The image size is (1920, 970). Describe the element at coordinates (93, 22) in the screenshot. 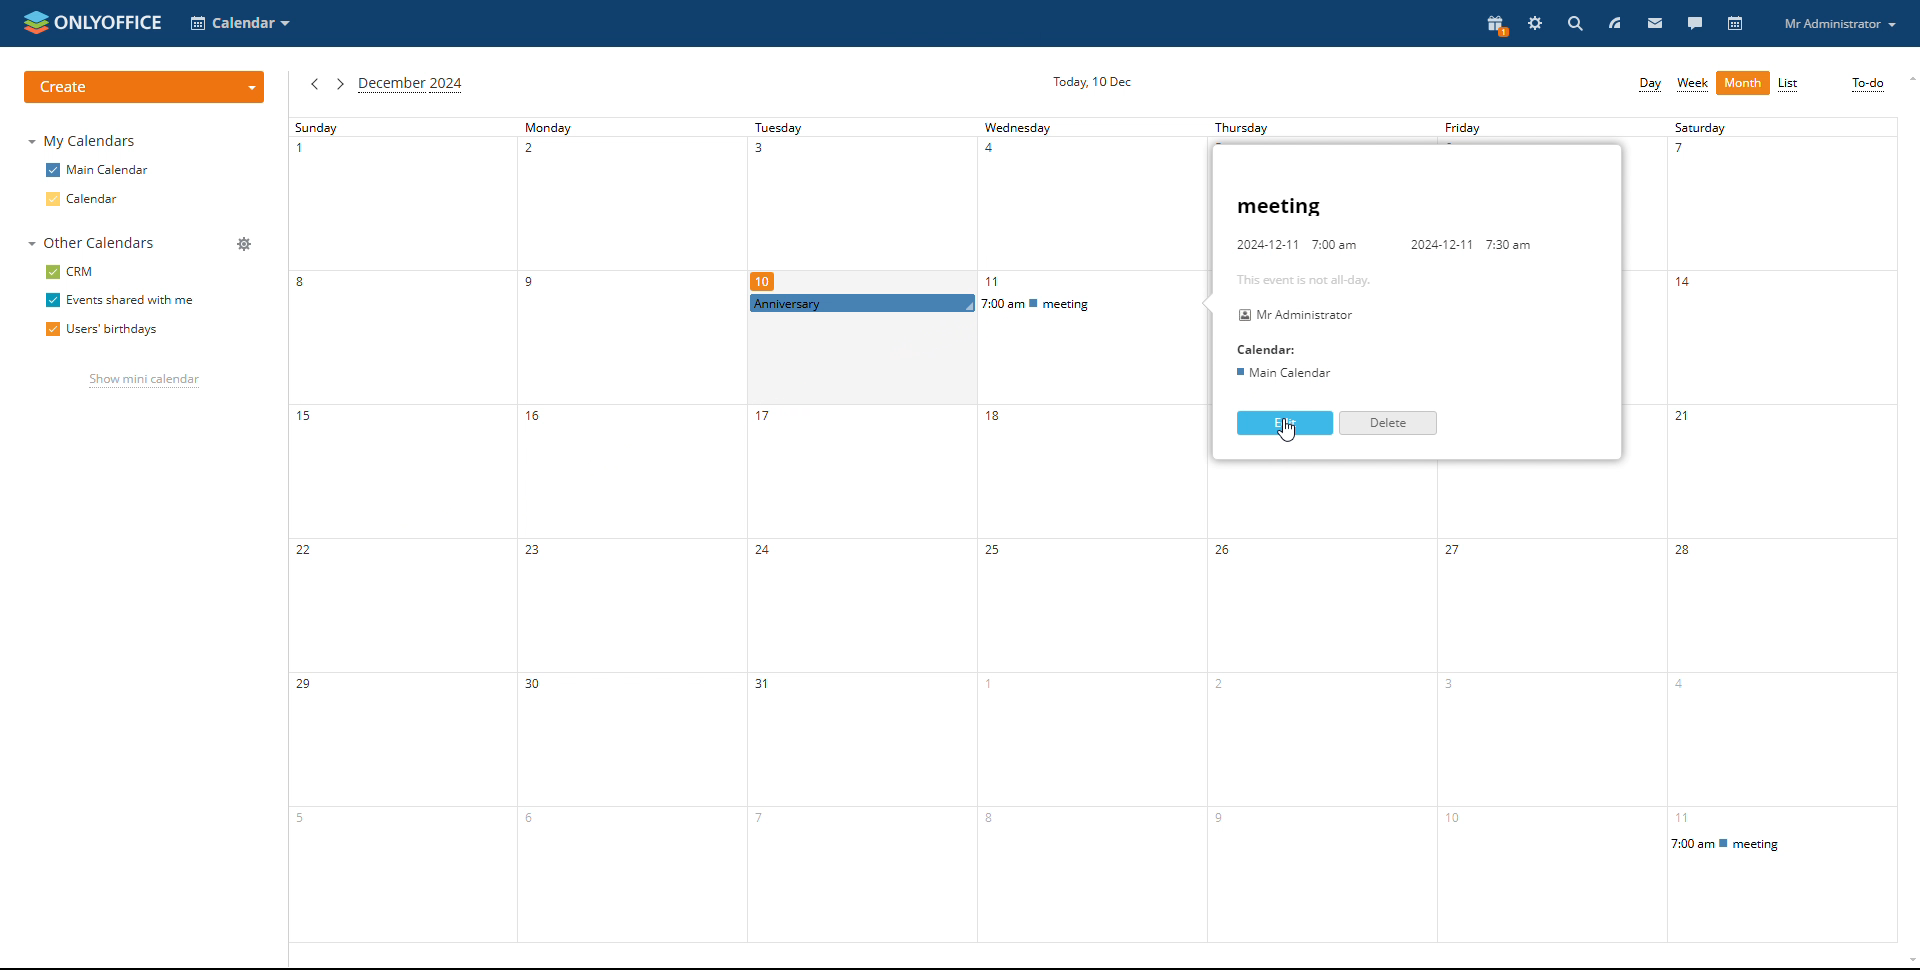

I see `logo` at that location.